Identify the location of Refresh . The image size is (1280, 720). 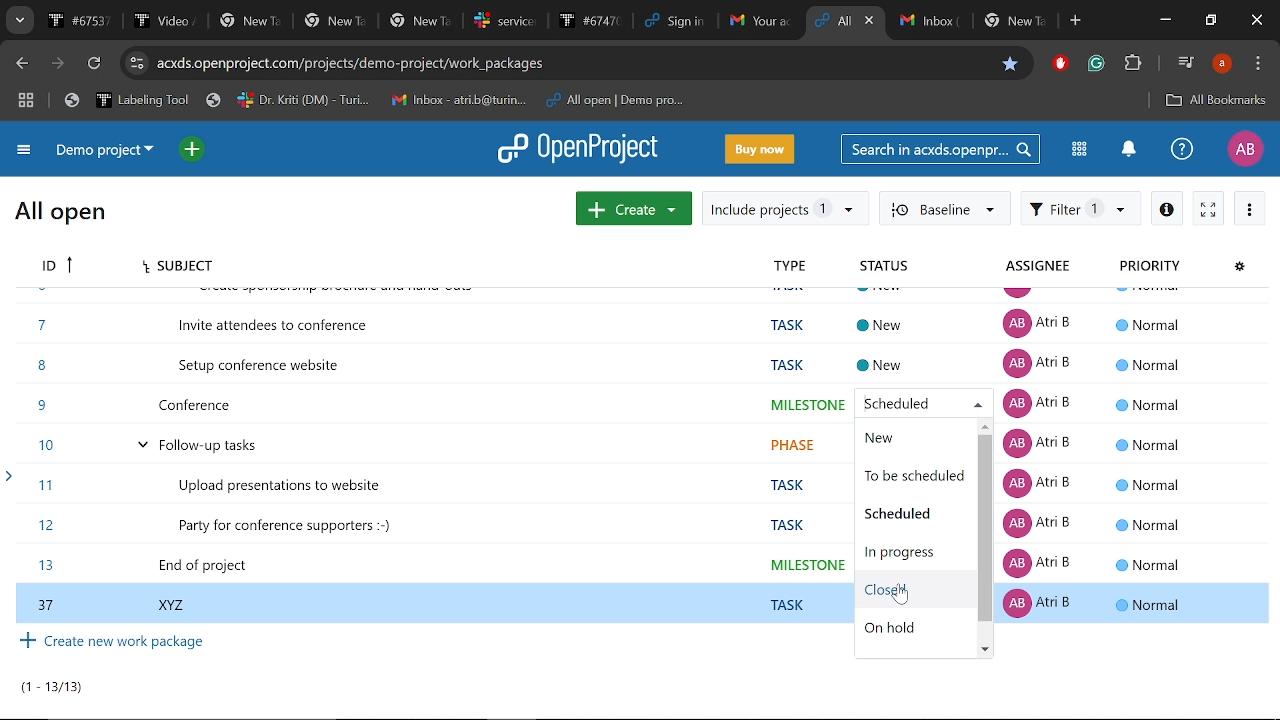
(96, 64).